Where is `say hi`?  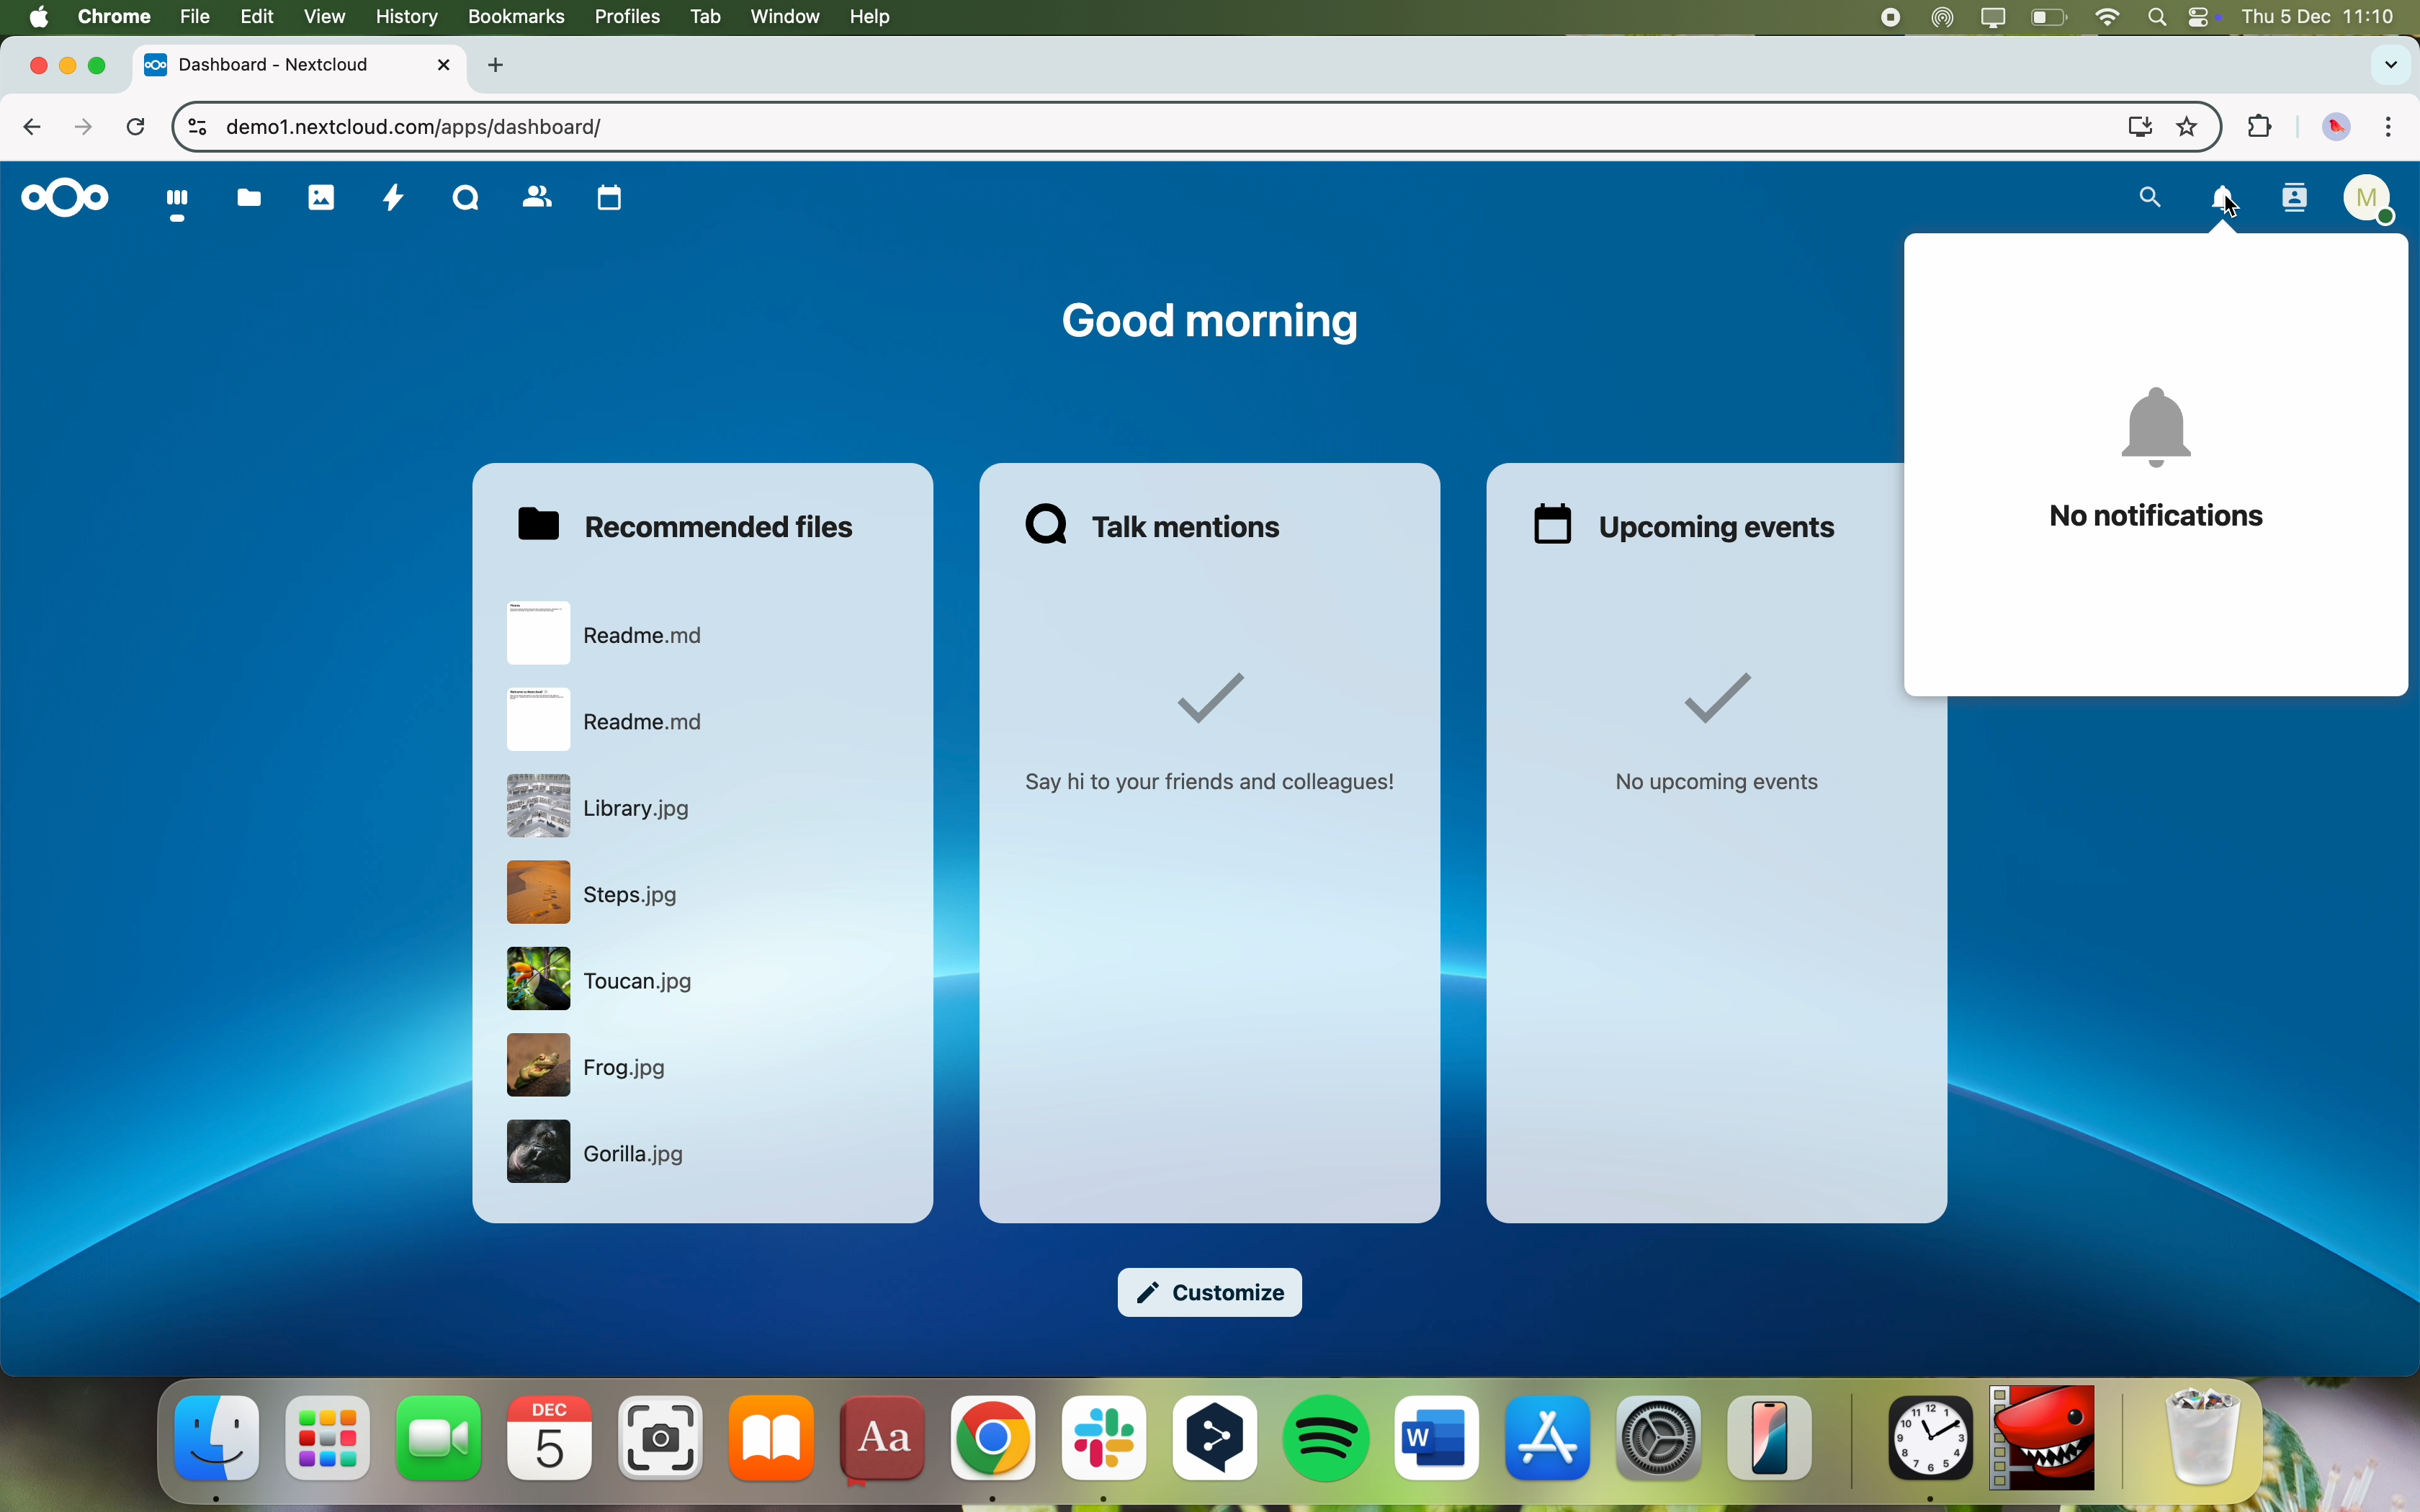 say hi is located at coordinates (1216, 734).